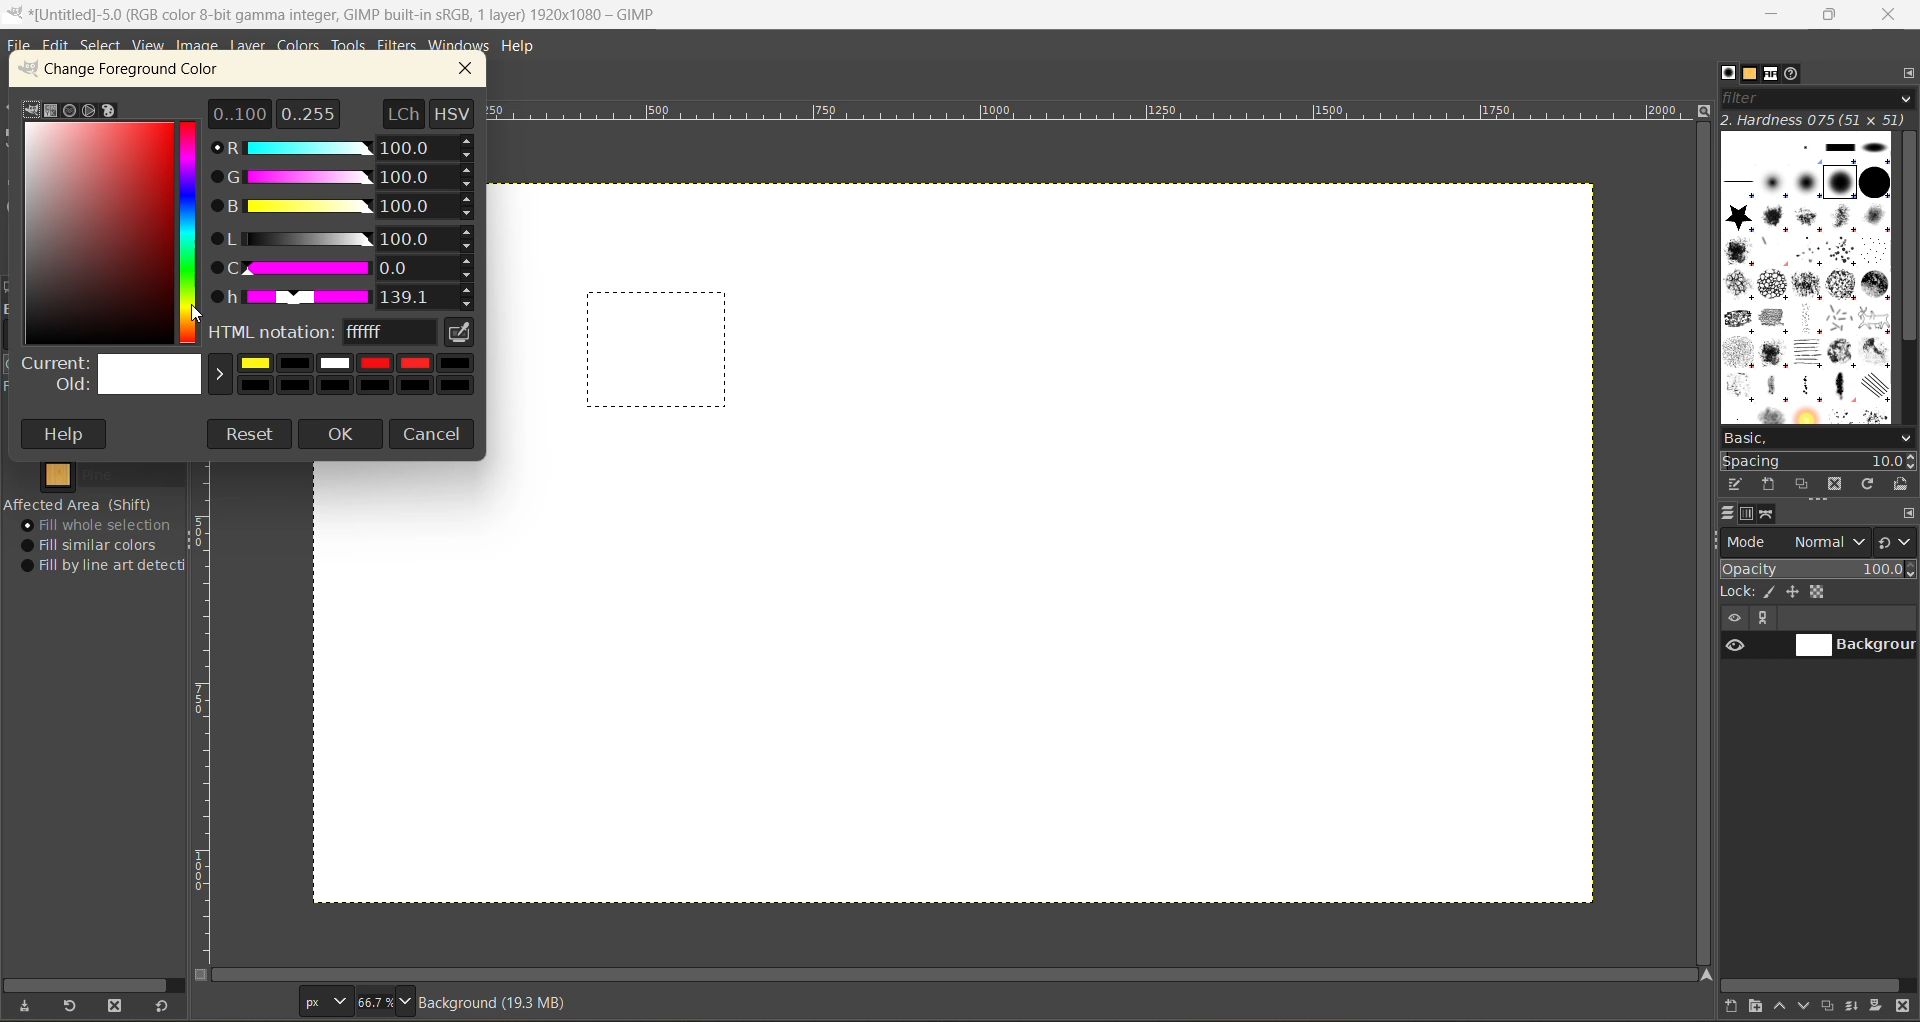  What do you see at coordinates (525, 45) in the screenshot?
I see `help` at bounding box center [525, 45].